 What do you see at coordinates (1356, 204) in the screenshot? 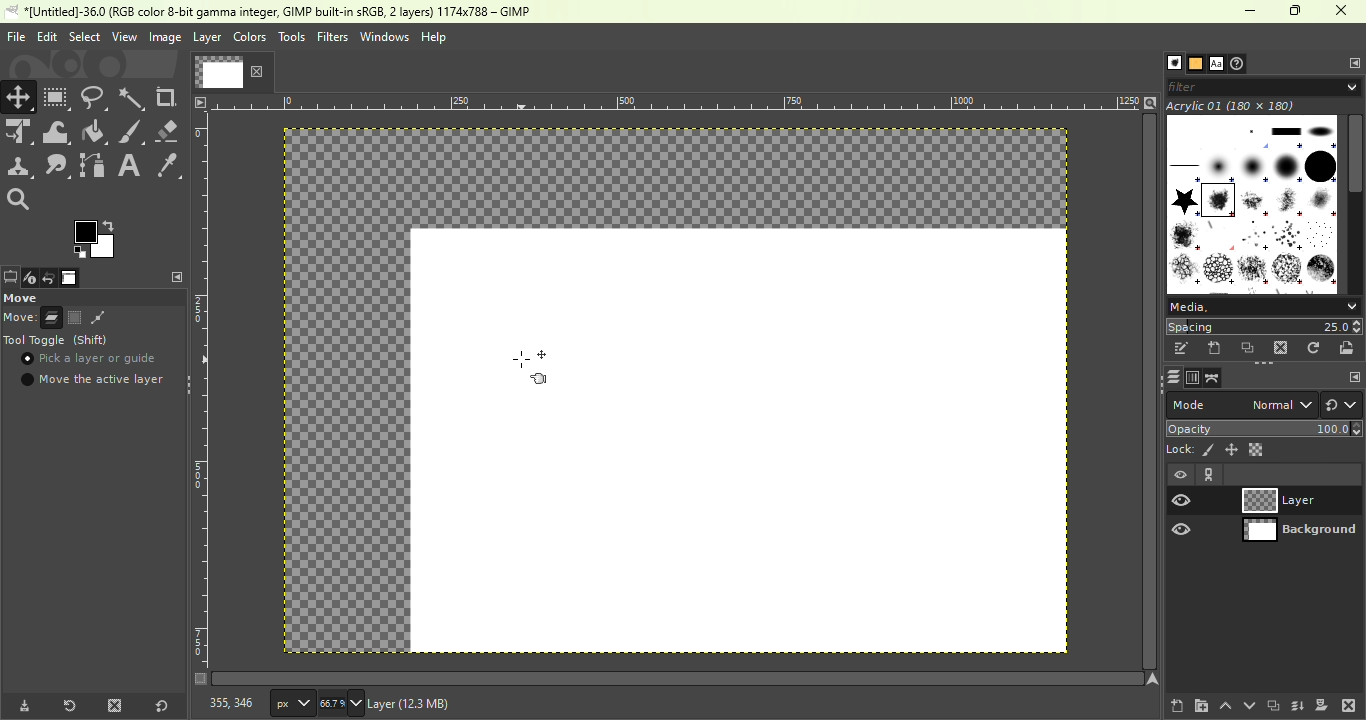
I see `Horizontal scroll bar` at bounding box center [1356, 204].